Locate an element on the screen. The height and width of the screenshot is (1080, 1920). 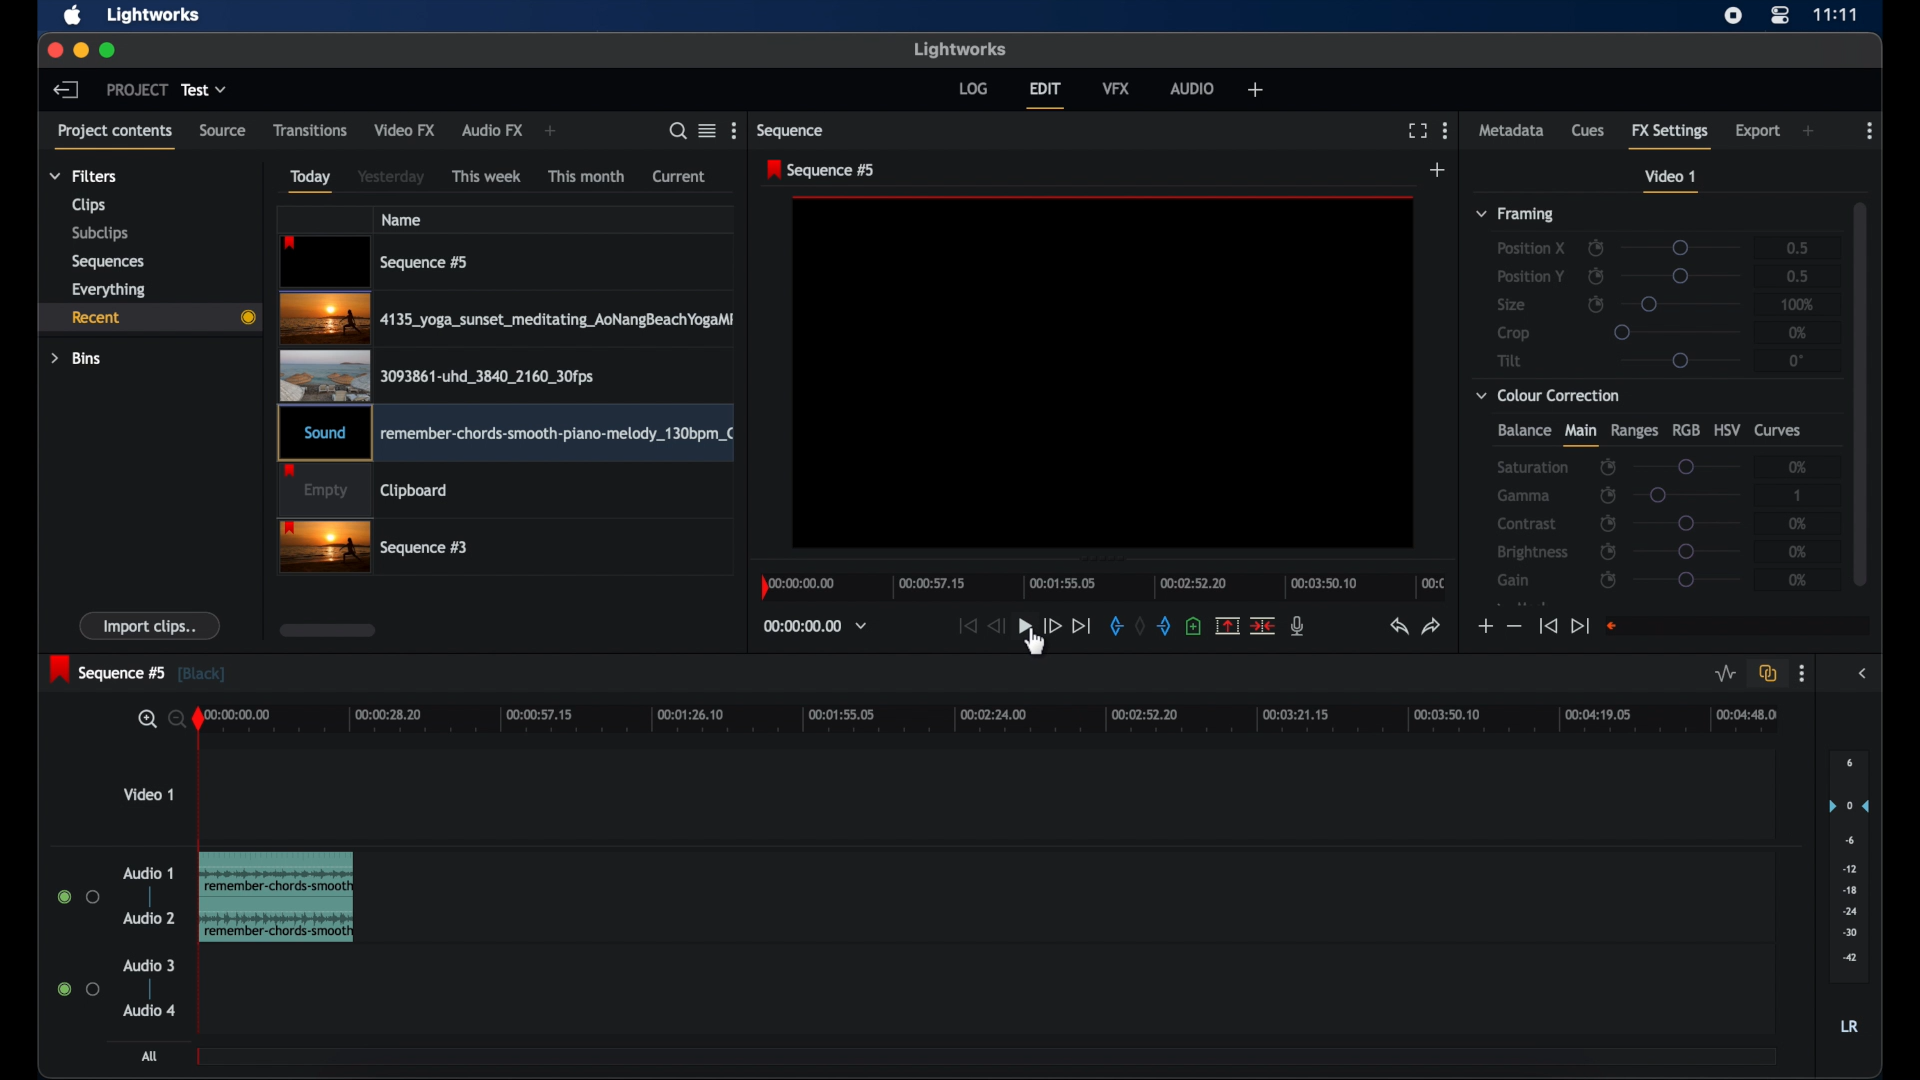
increment is located at coordinates (1484, 627).